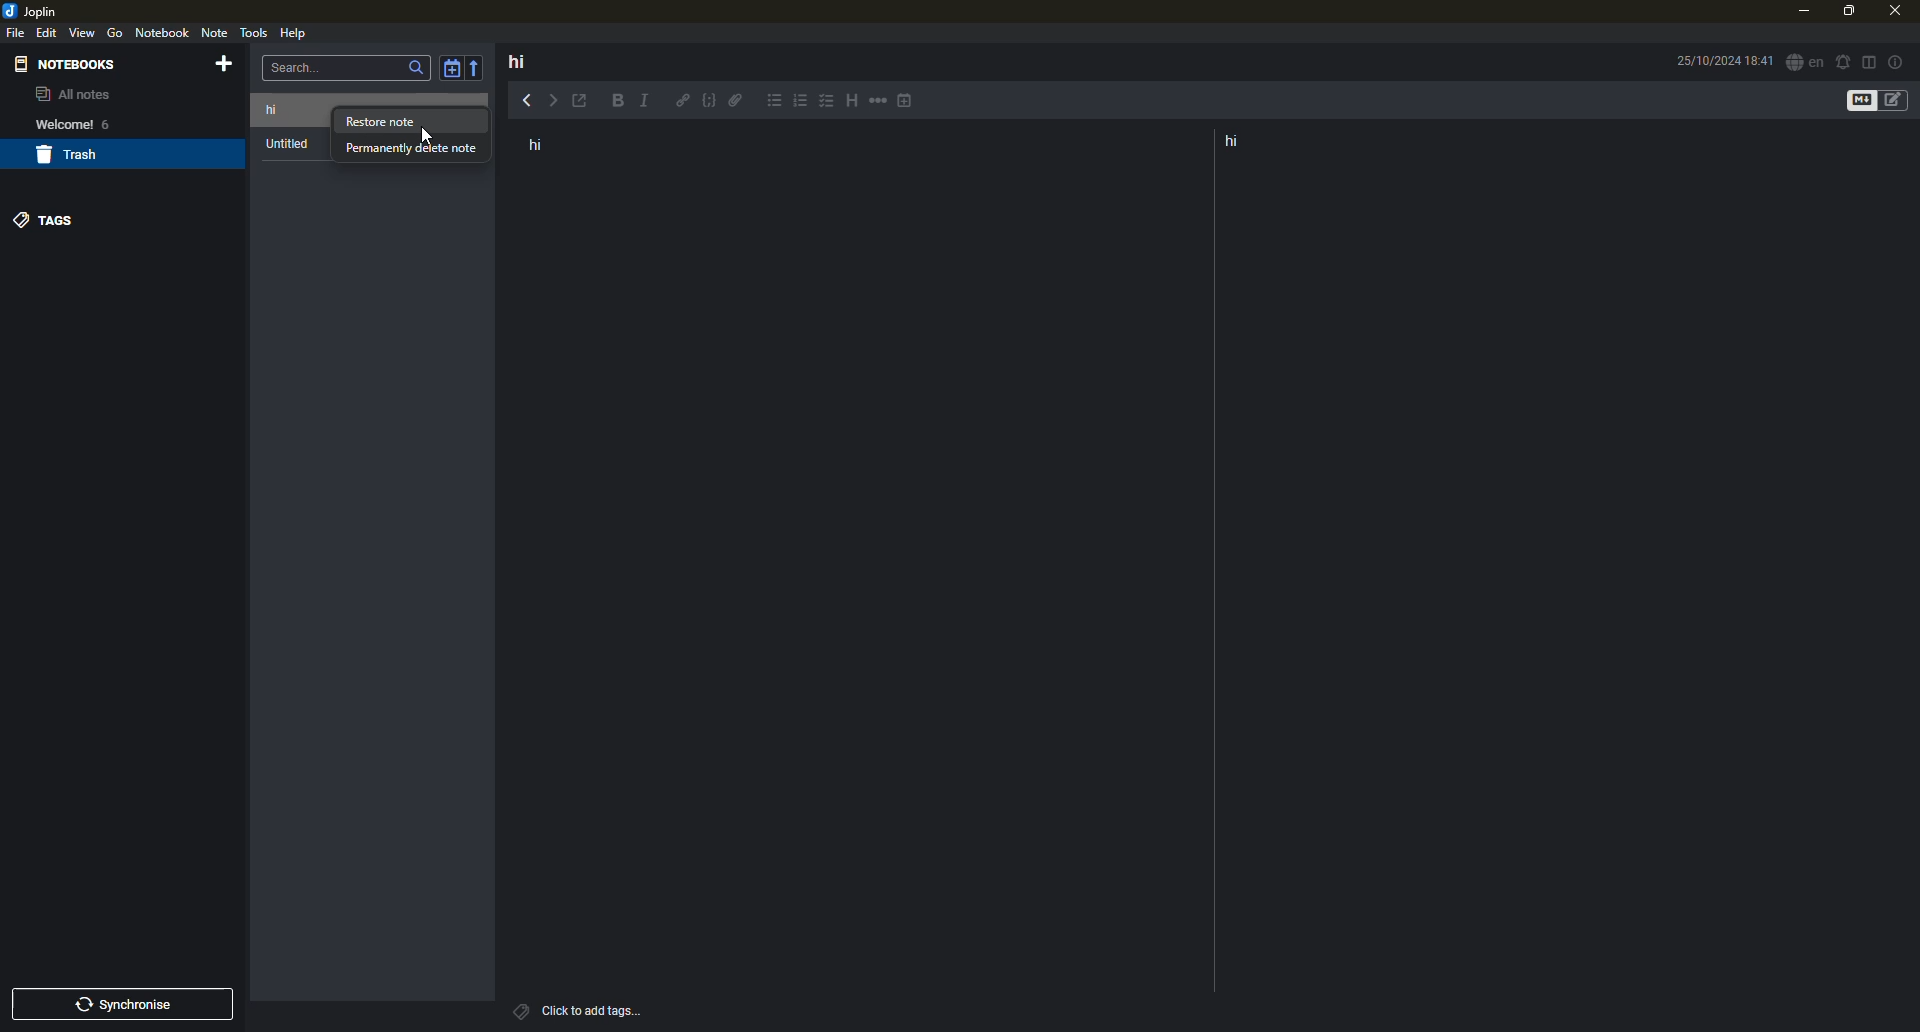  I want to click on all notes, so click(72, 96).